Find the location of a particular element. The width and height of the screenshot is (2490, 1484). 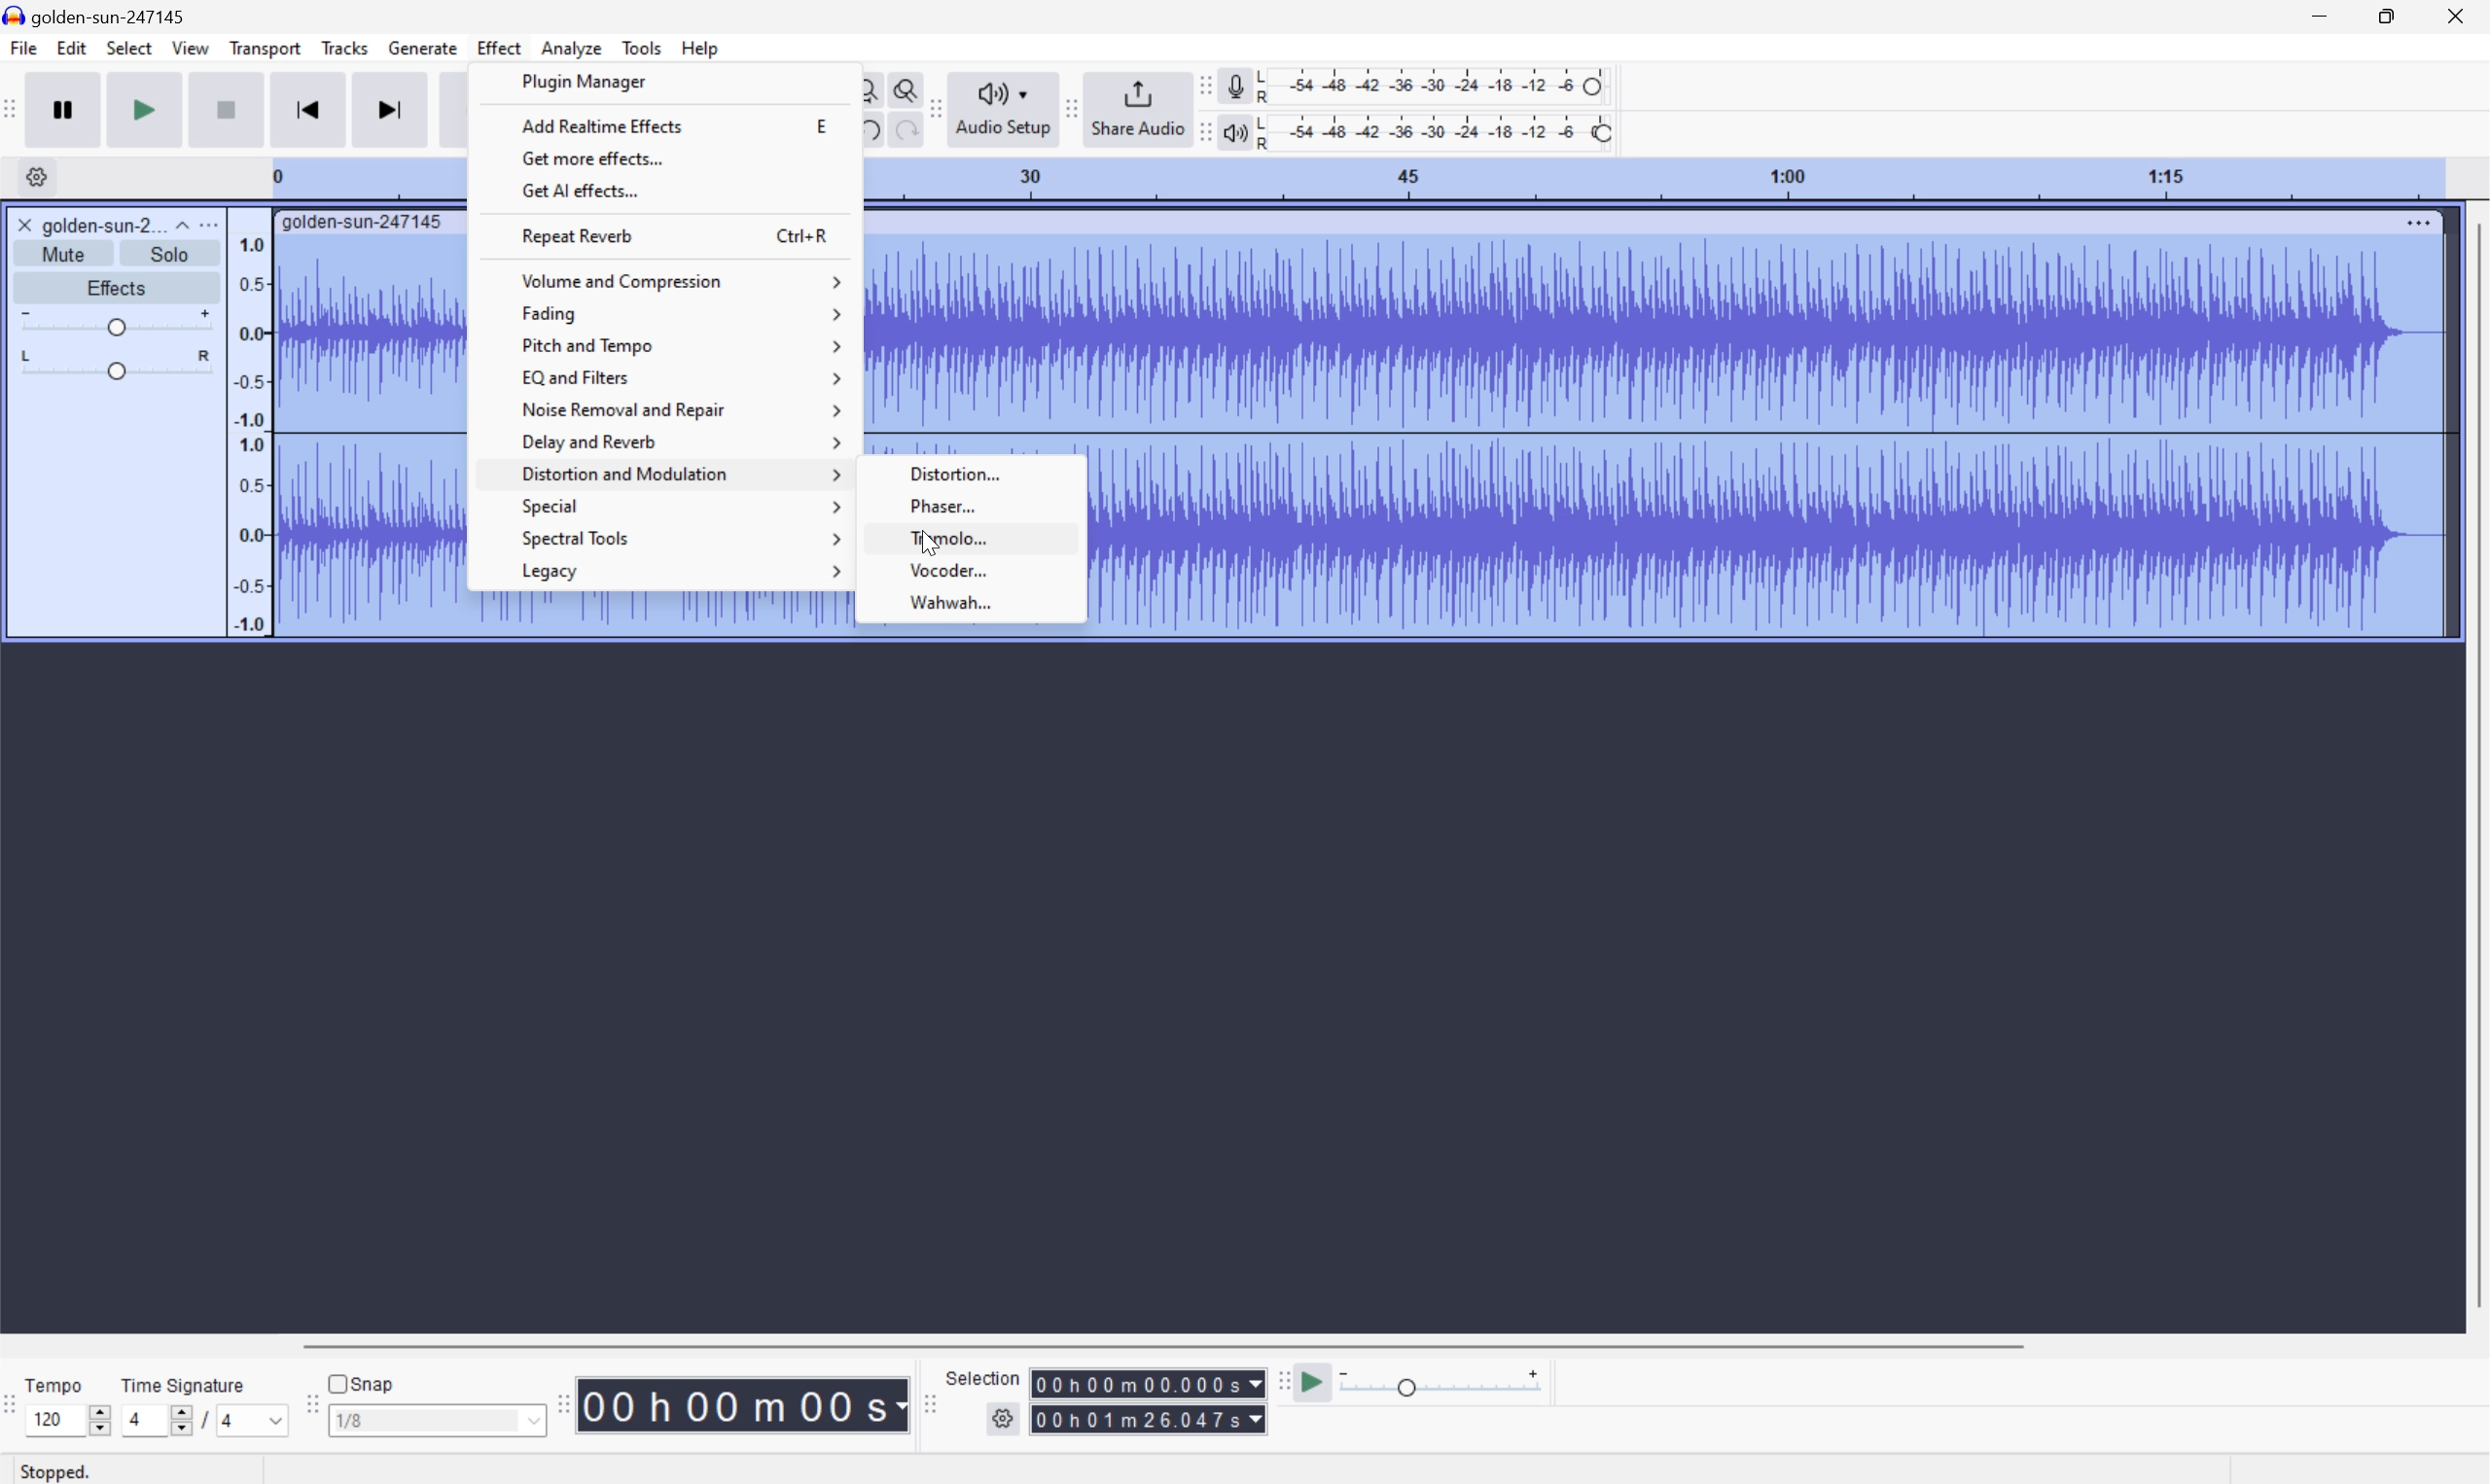

golden-sun-247145 is located at coordinates (100, 15).